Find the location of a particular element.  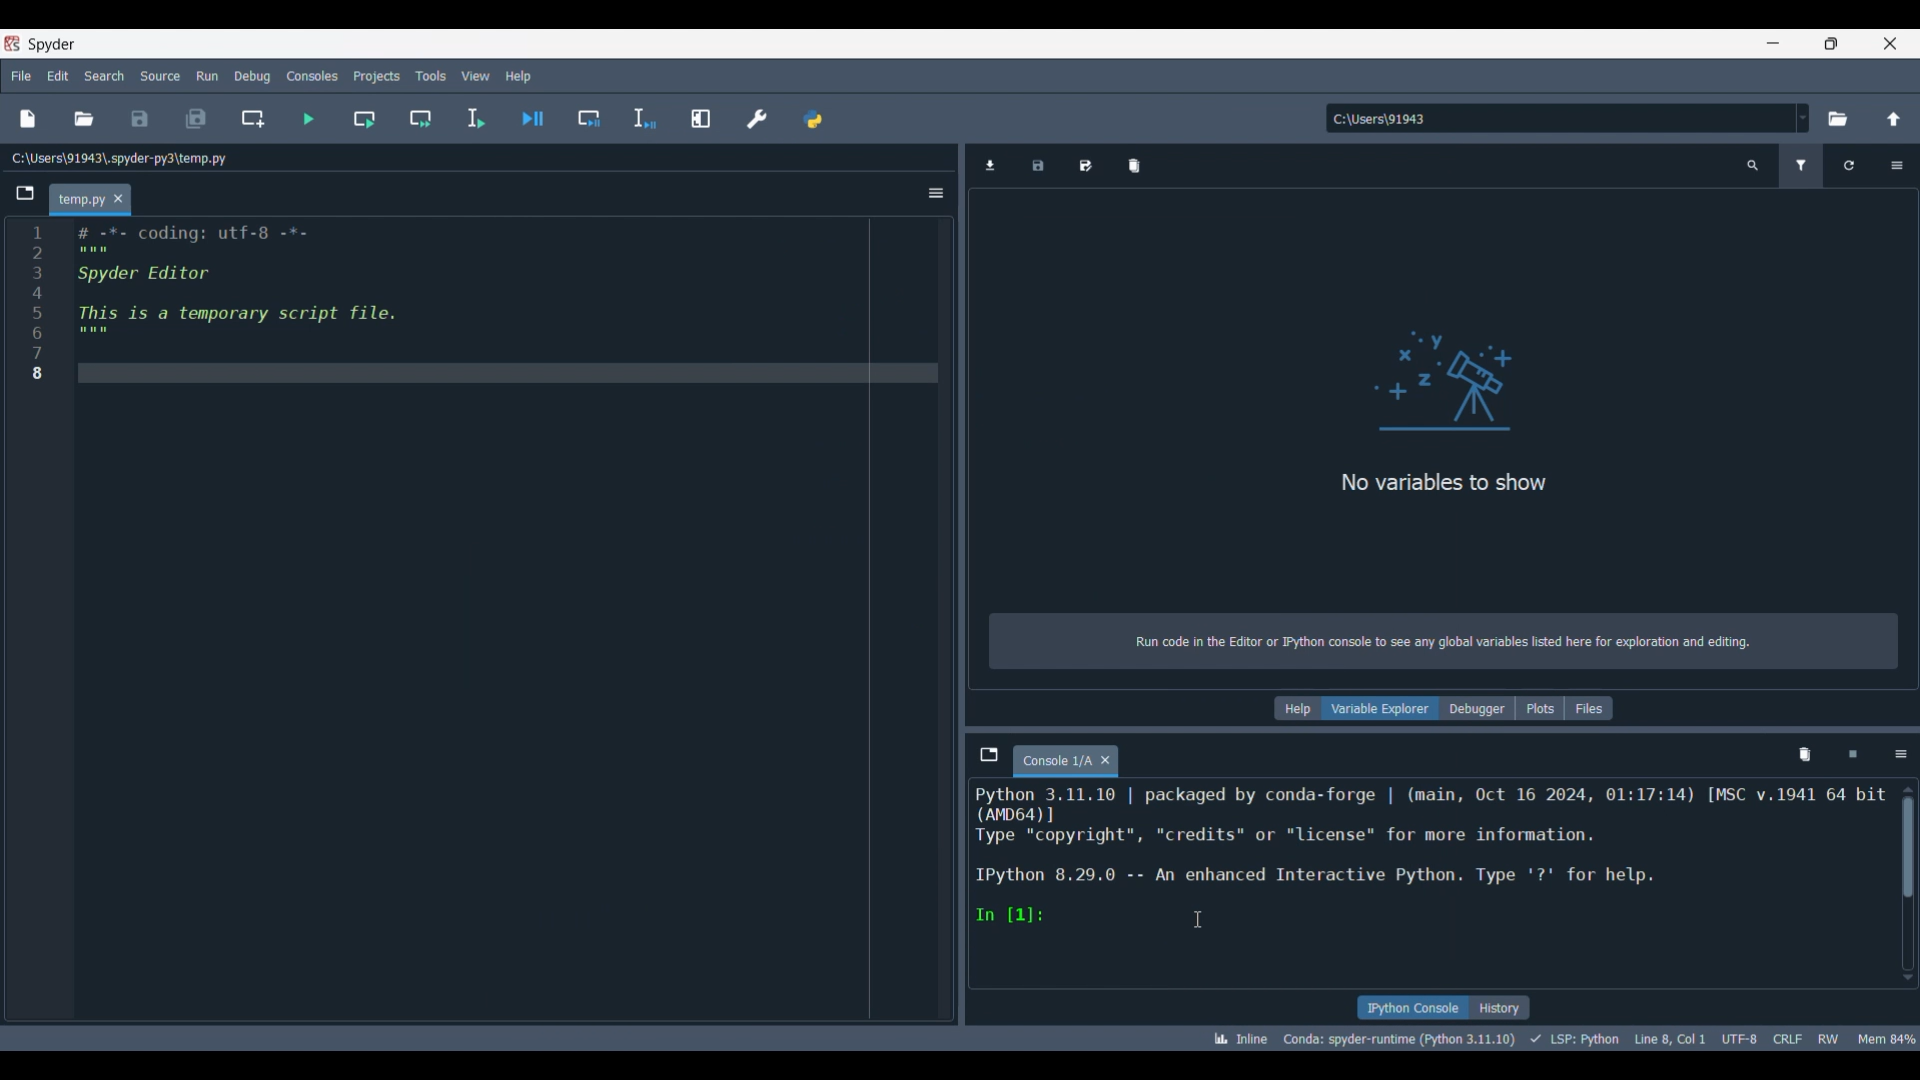

File menu is located at coordinates (21, 76).